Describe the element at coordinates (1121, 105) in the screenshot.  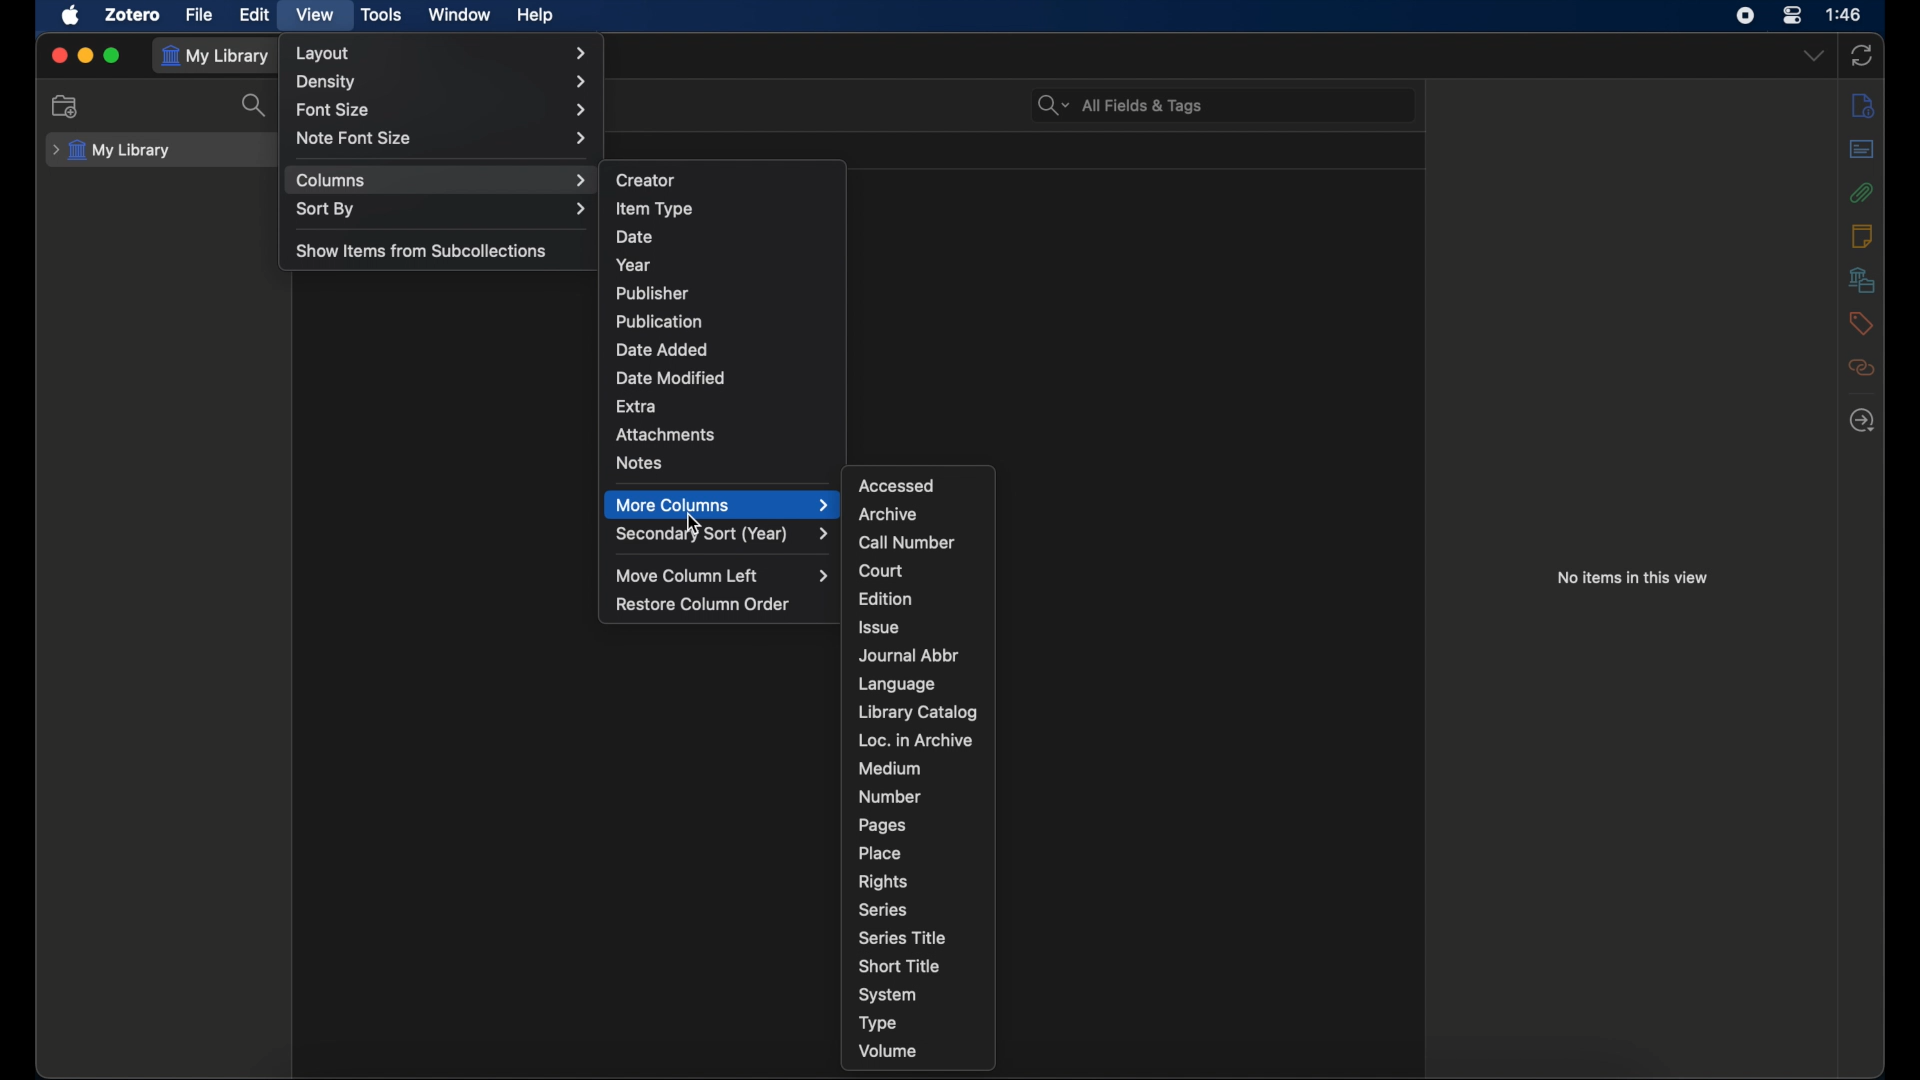
I see `All fields & tags` at that location.